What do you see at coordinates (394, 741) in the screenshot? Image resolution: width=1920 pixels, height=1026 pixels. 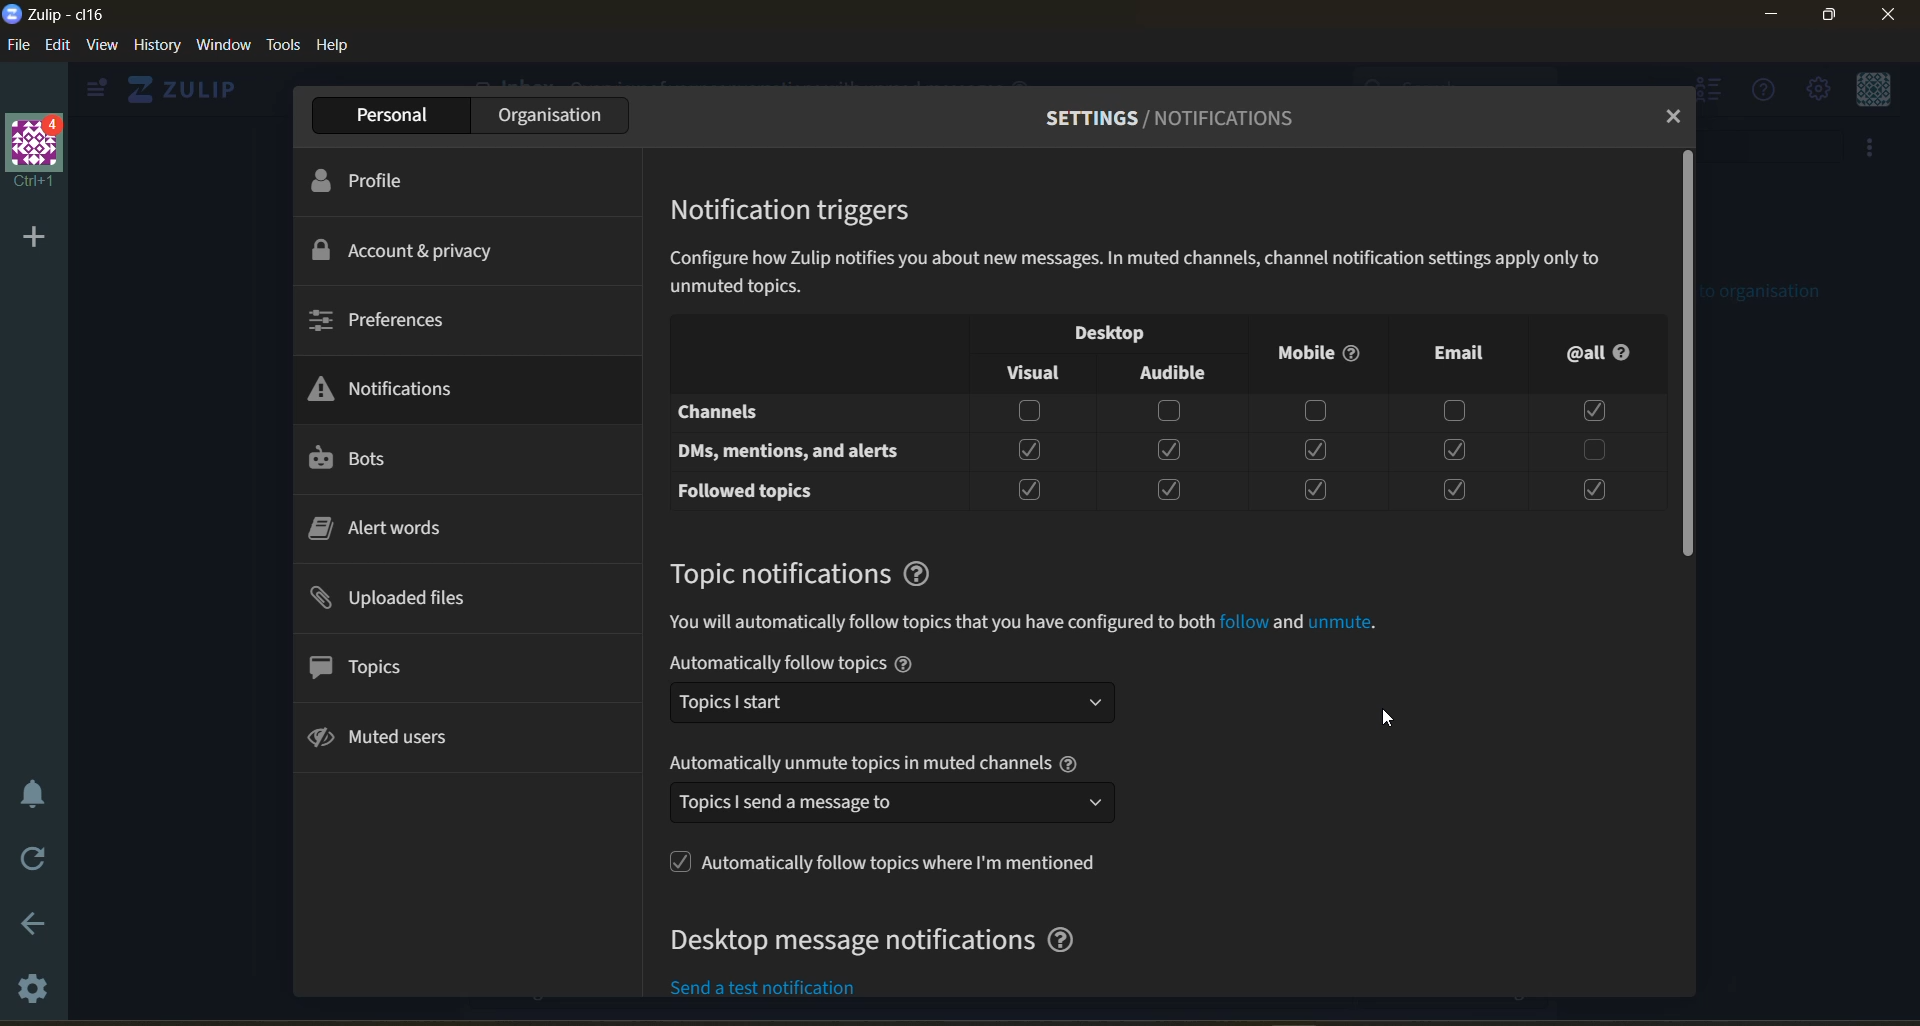 I see `muted users` at bounding box center [394, 741].